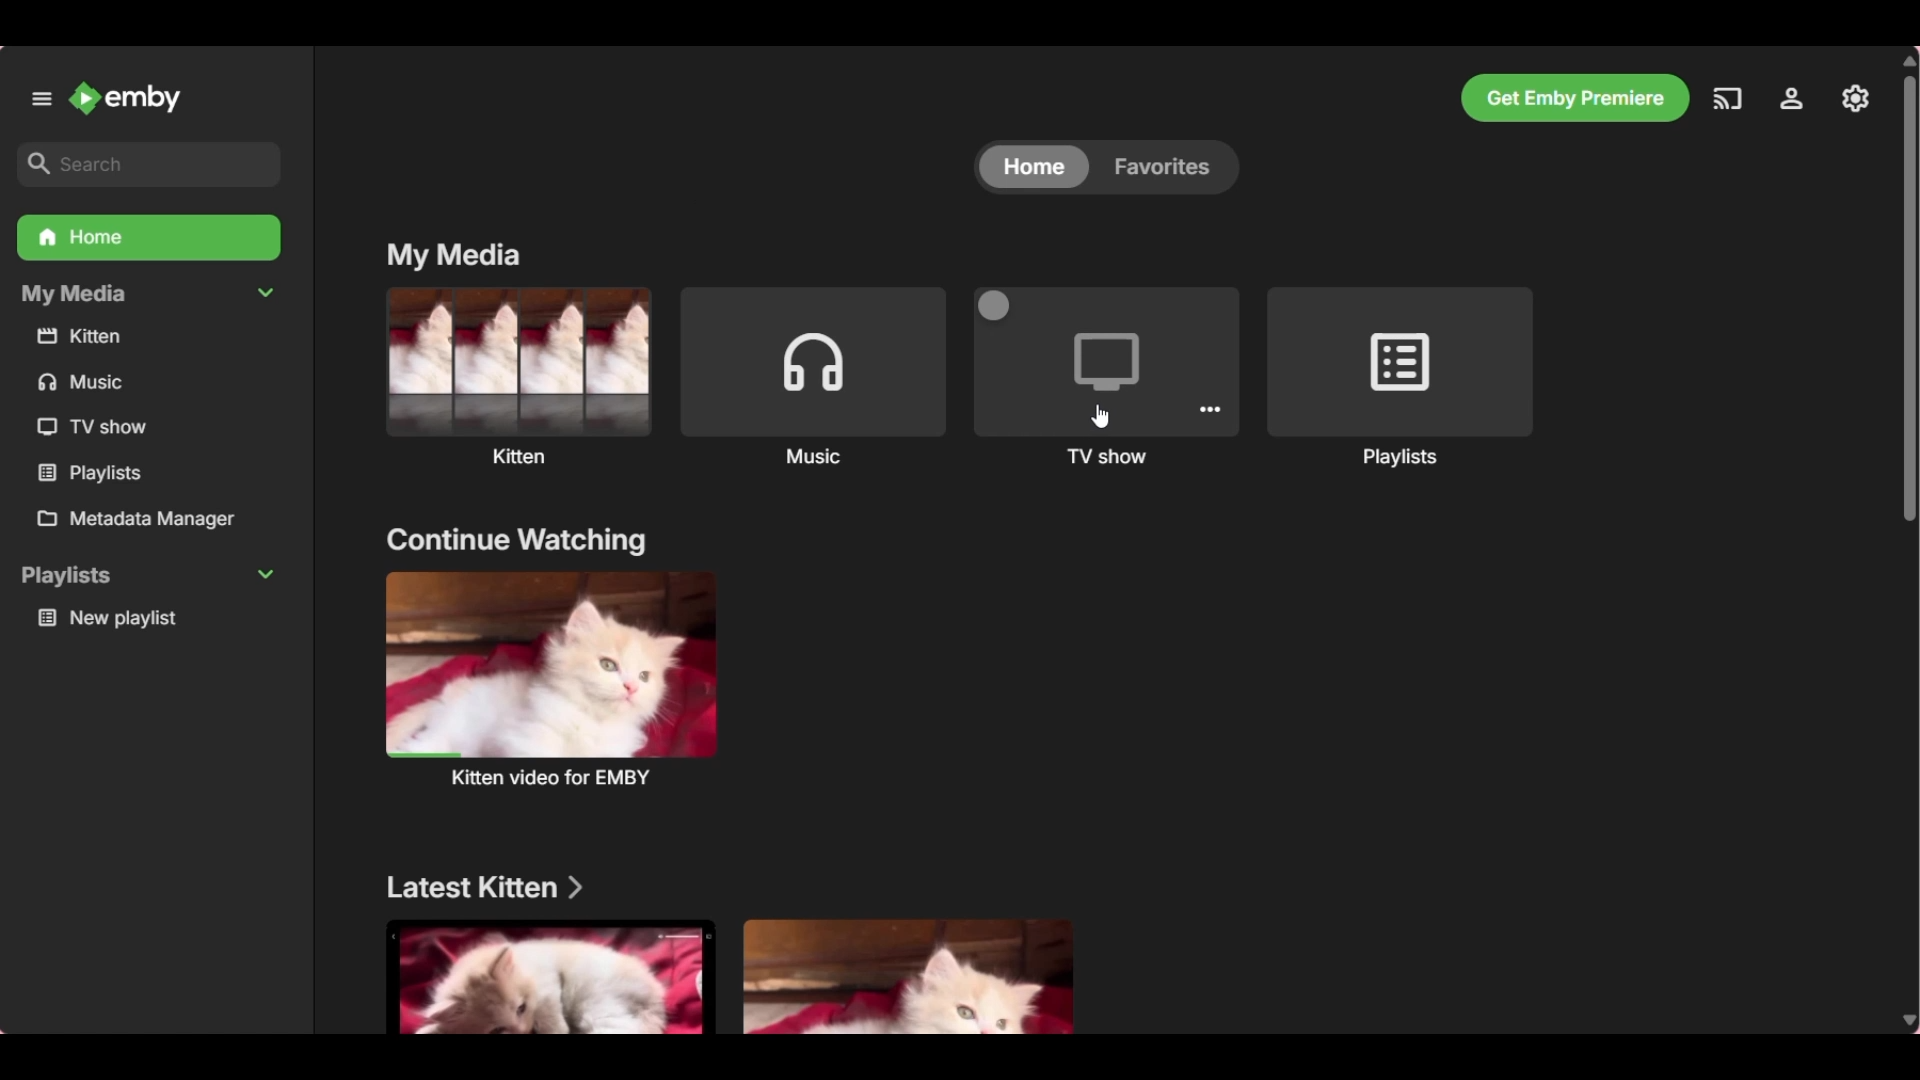 Image resolution: width=1920 pixels, height=1080 pixels. I want to click on Media files under My Media, so click(89, 426).